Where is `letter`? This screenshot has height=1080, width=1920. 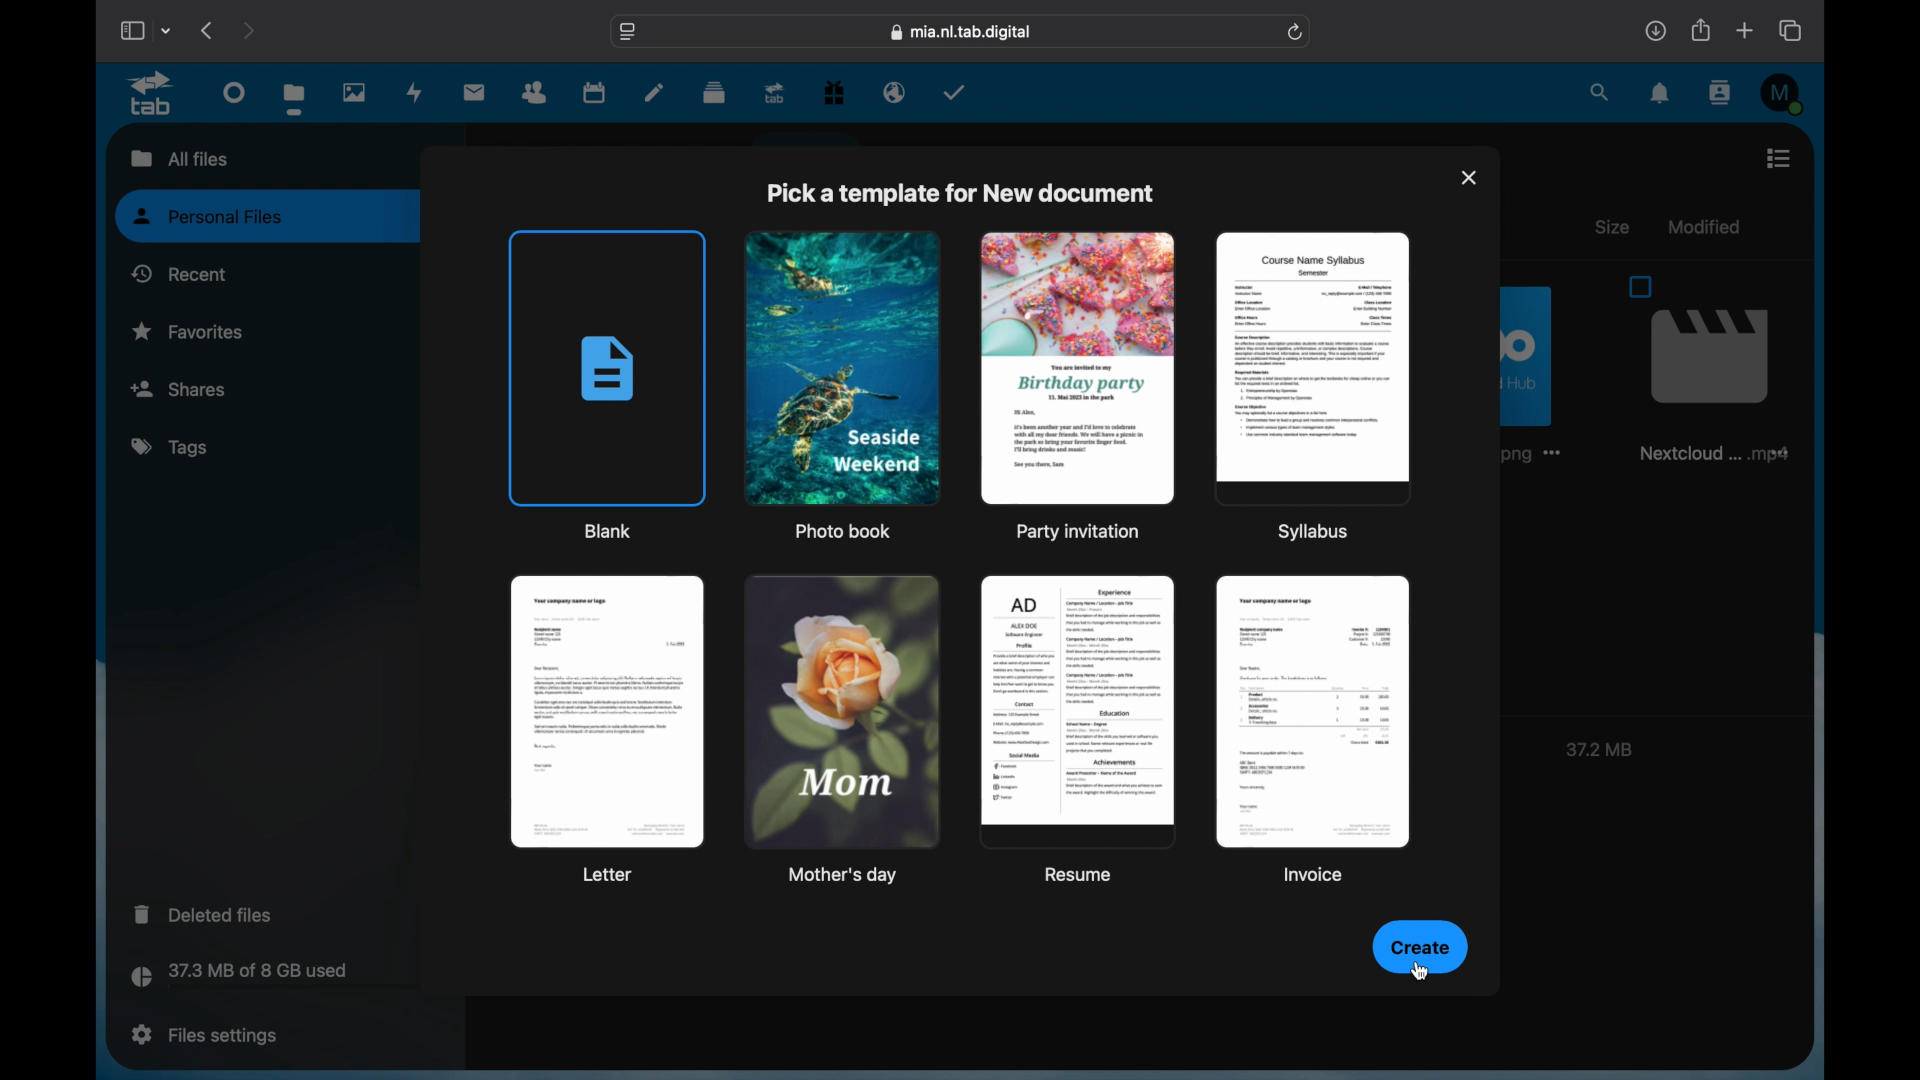 letter is located at coordinates (610, 728).